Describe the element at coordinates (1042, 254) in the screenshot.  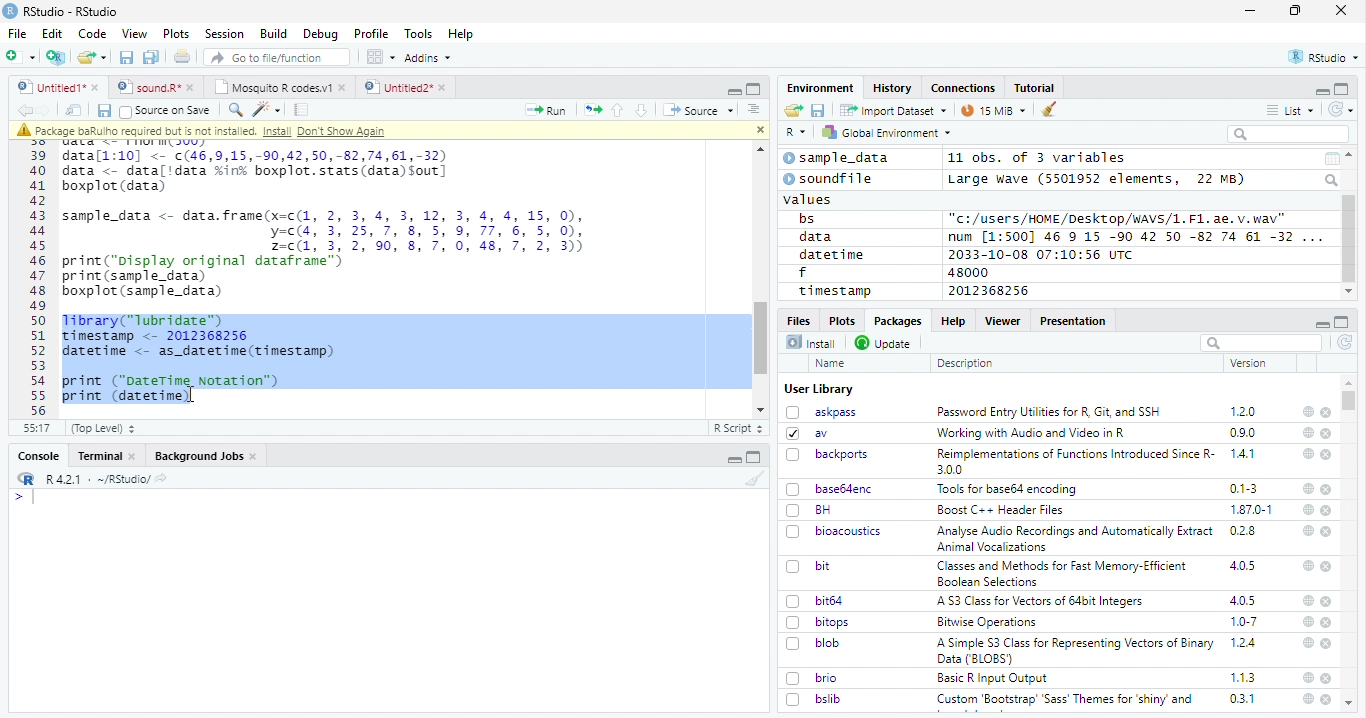
I see `2033-10-08 07:10:56 UTC` at that location.